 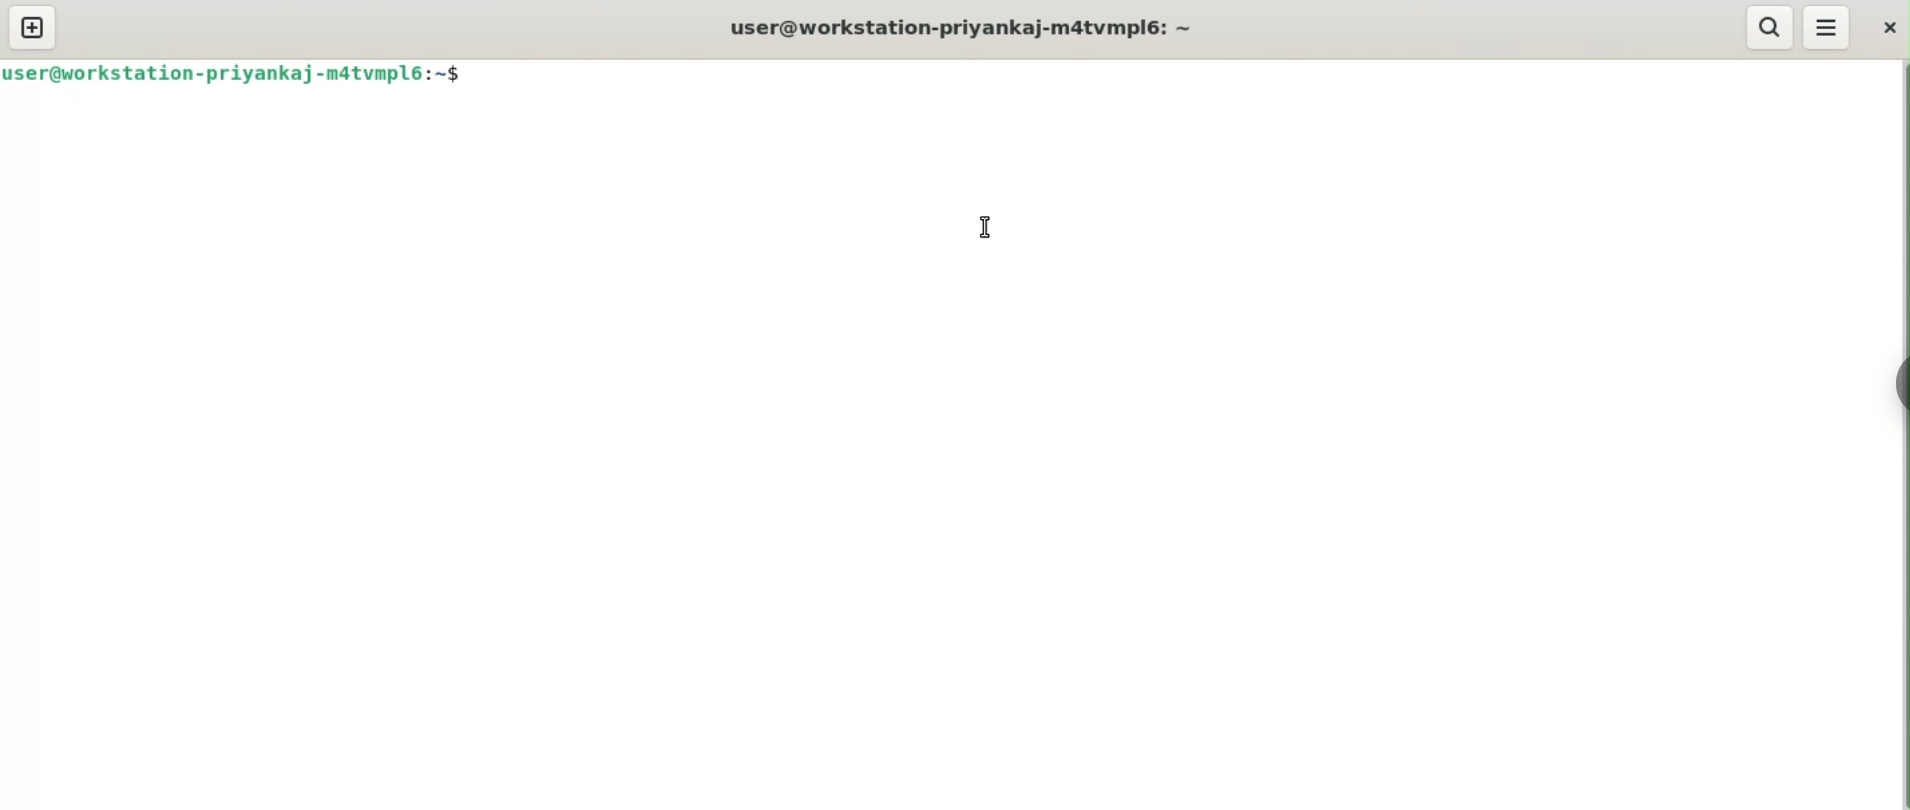 I want to click on close, so click(x=1889, y=25).